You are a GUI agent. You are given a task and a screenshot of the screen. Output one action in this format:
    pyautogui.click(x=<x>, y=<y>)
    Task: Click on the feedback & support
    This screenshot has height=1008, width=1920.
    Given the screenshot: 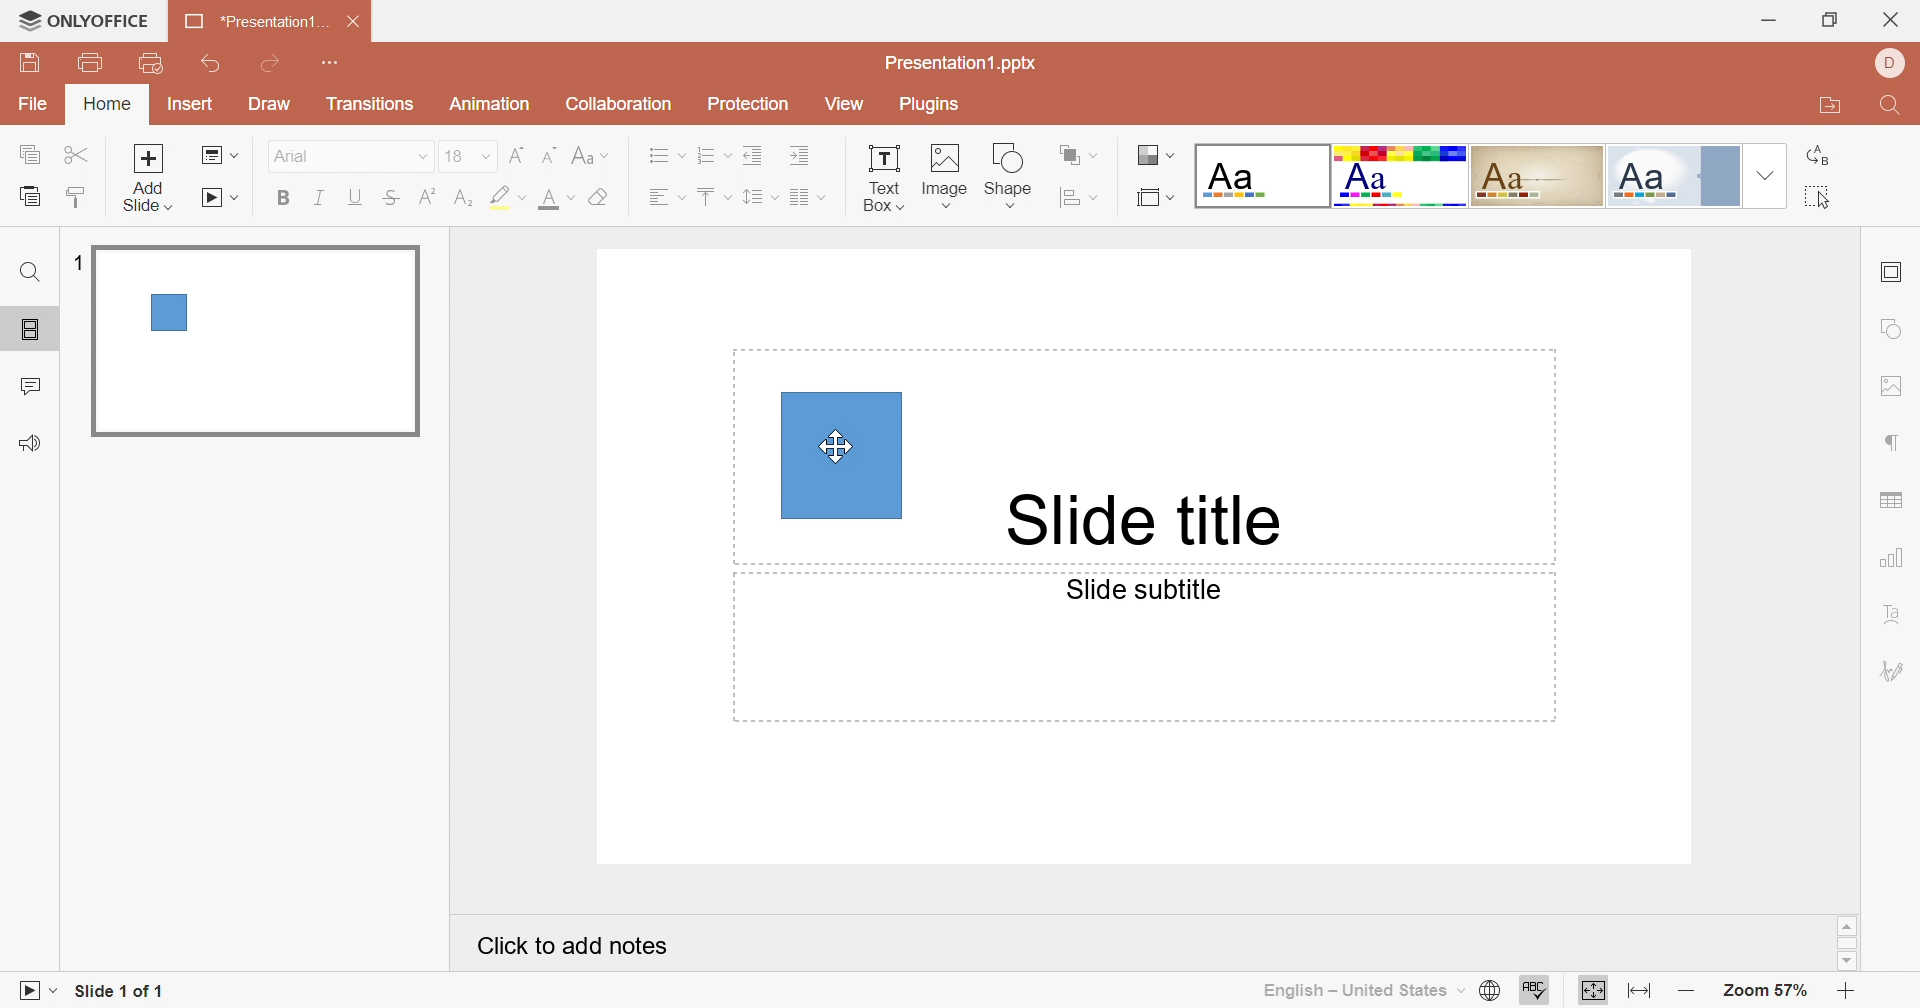 What is the action you would take?
    pyautogui.click(x=29, y=442)
    